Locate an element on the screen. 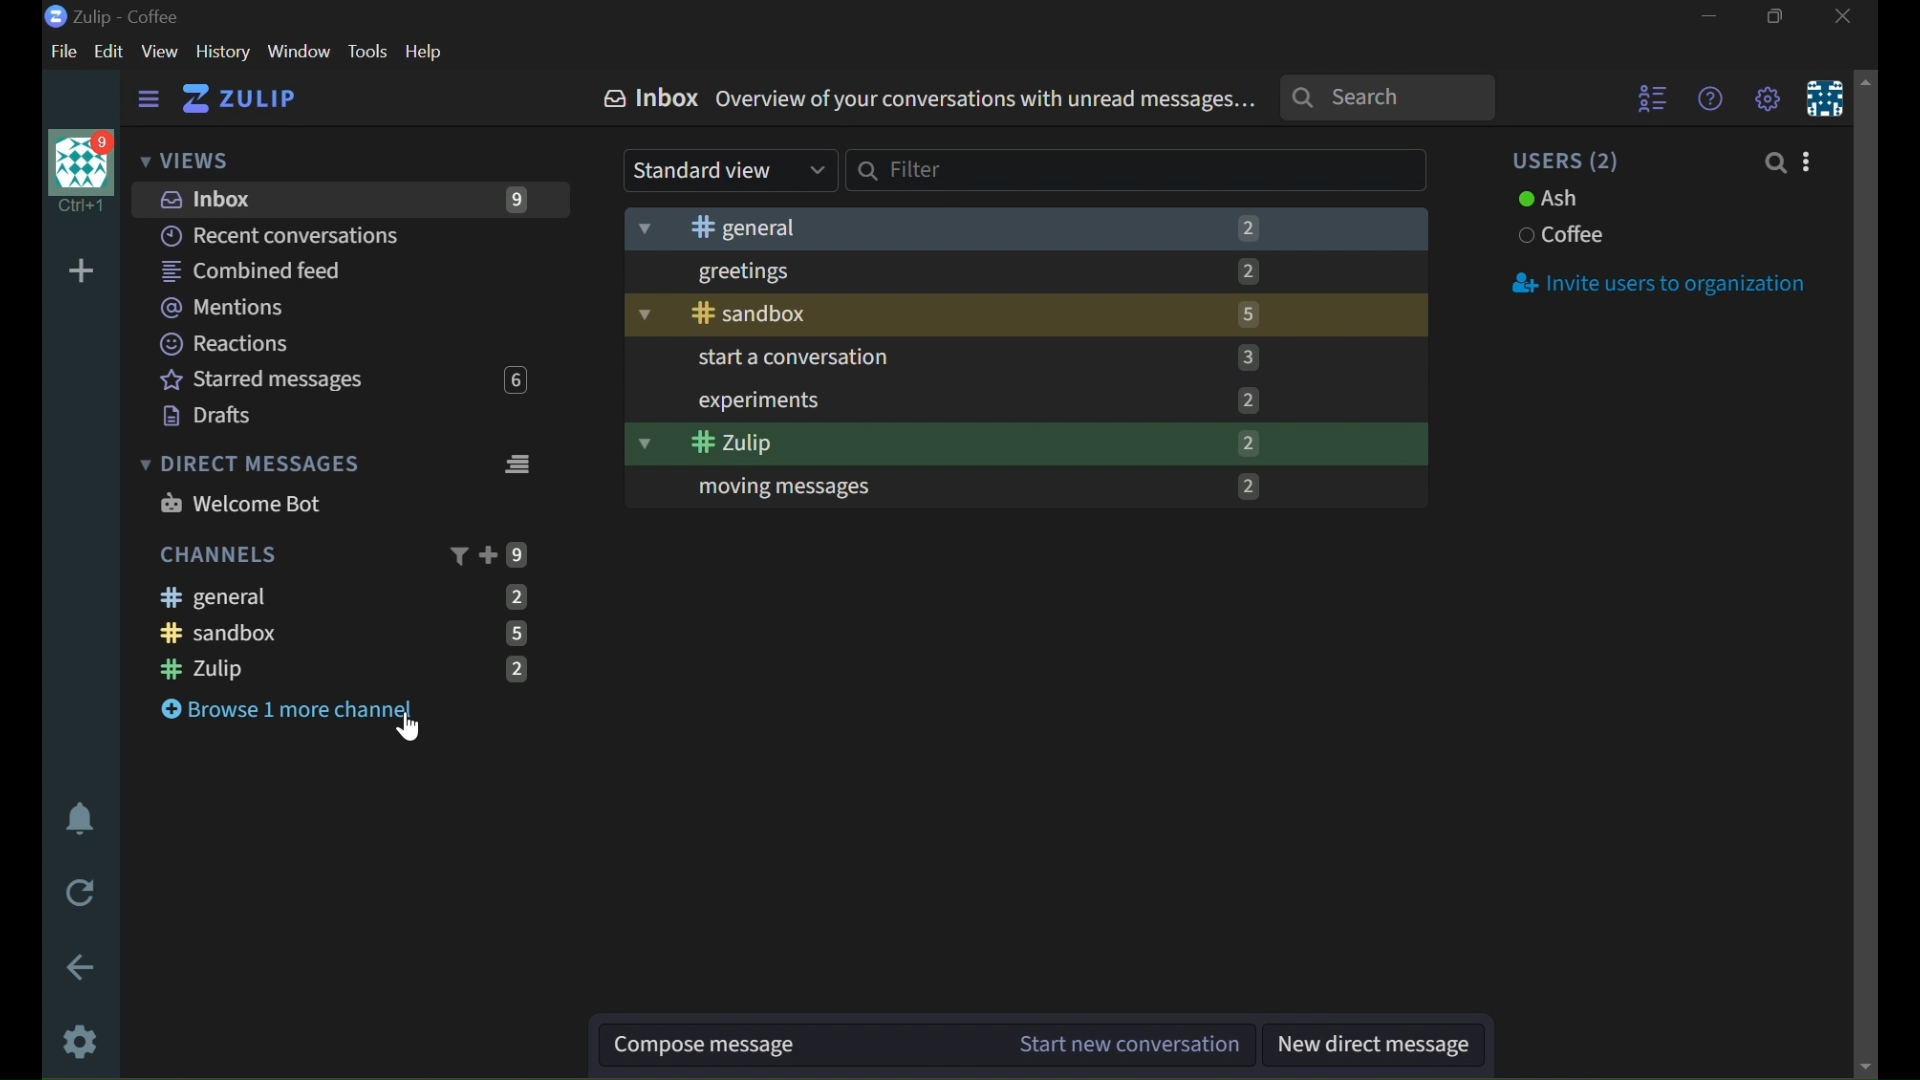 The height and width of the screenshot is (1080, 1920). HELP is located at coordinates (424, 51).